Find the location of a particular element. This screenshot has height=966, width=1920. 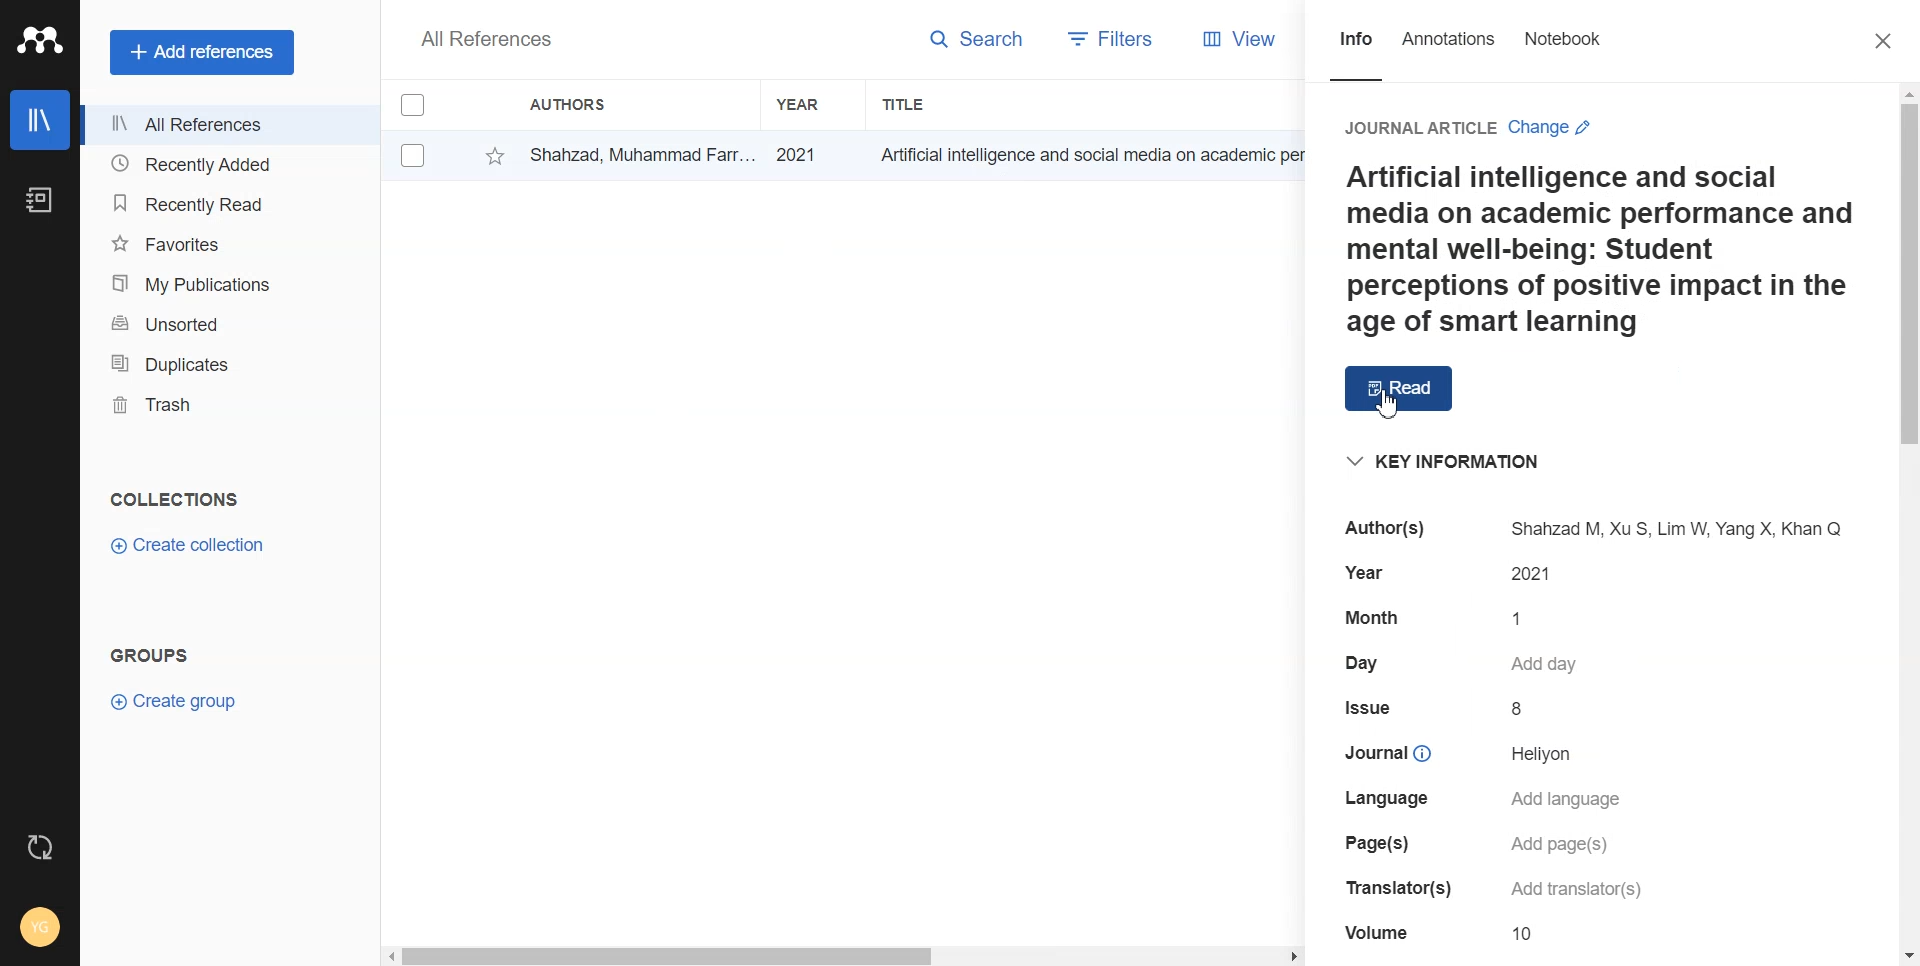

Authors is located at coordinates (569, 103).